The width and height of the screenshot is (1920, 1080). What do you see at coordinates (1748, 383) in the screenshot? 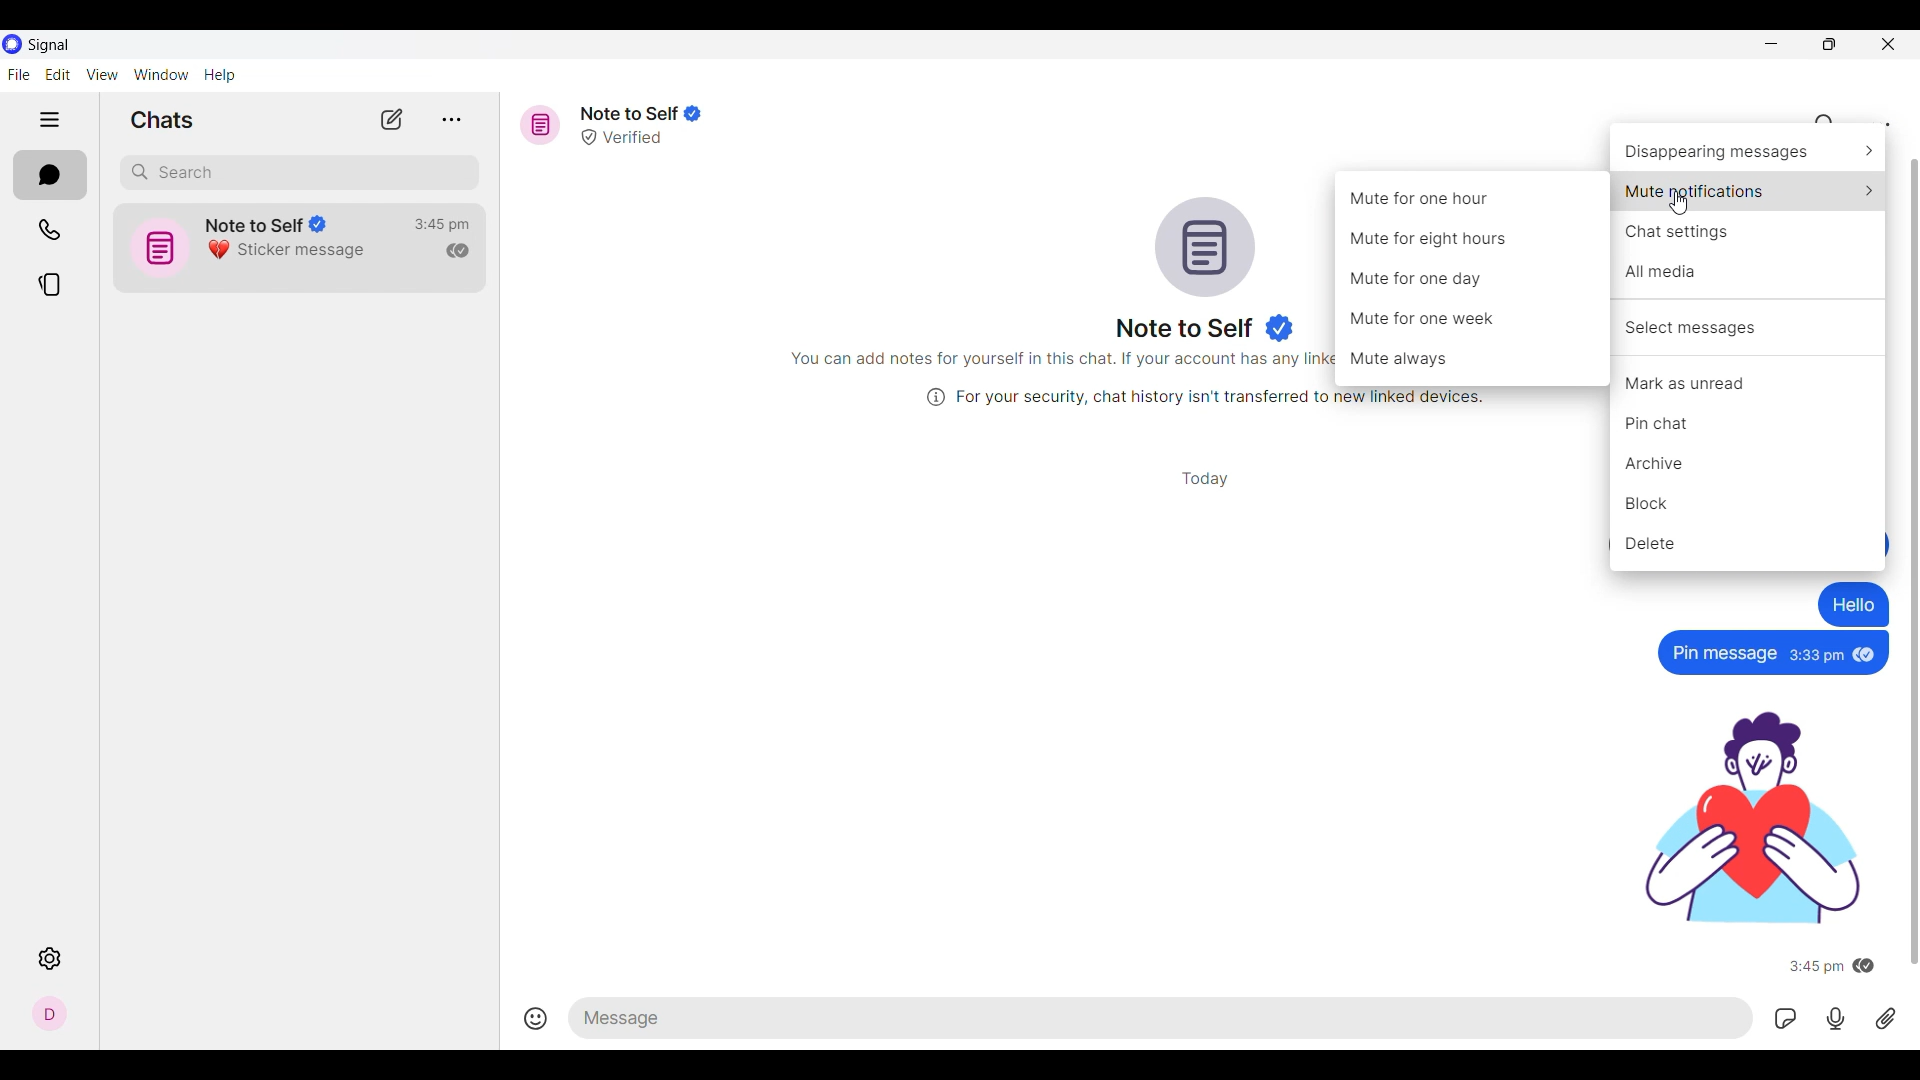
I see `Mark as uread` at bounding box center [1748, 383].